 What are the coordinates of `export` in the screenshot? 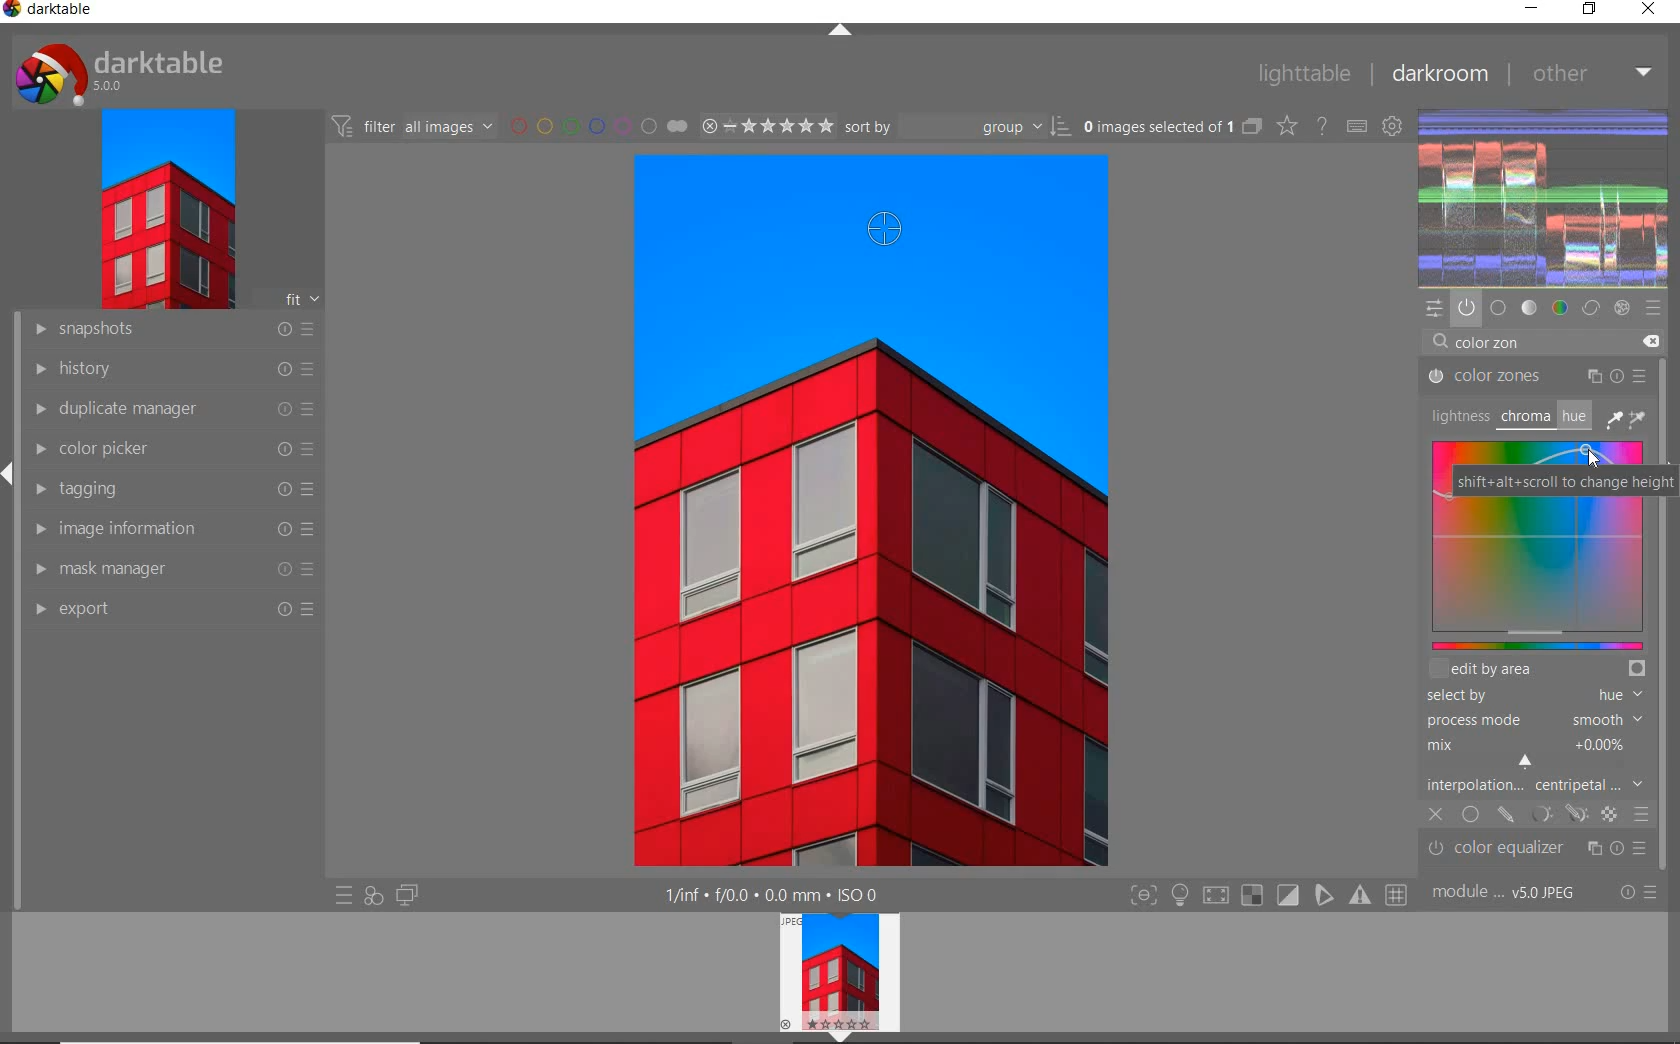 It's located at (175, 610).